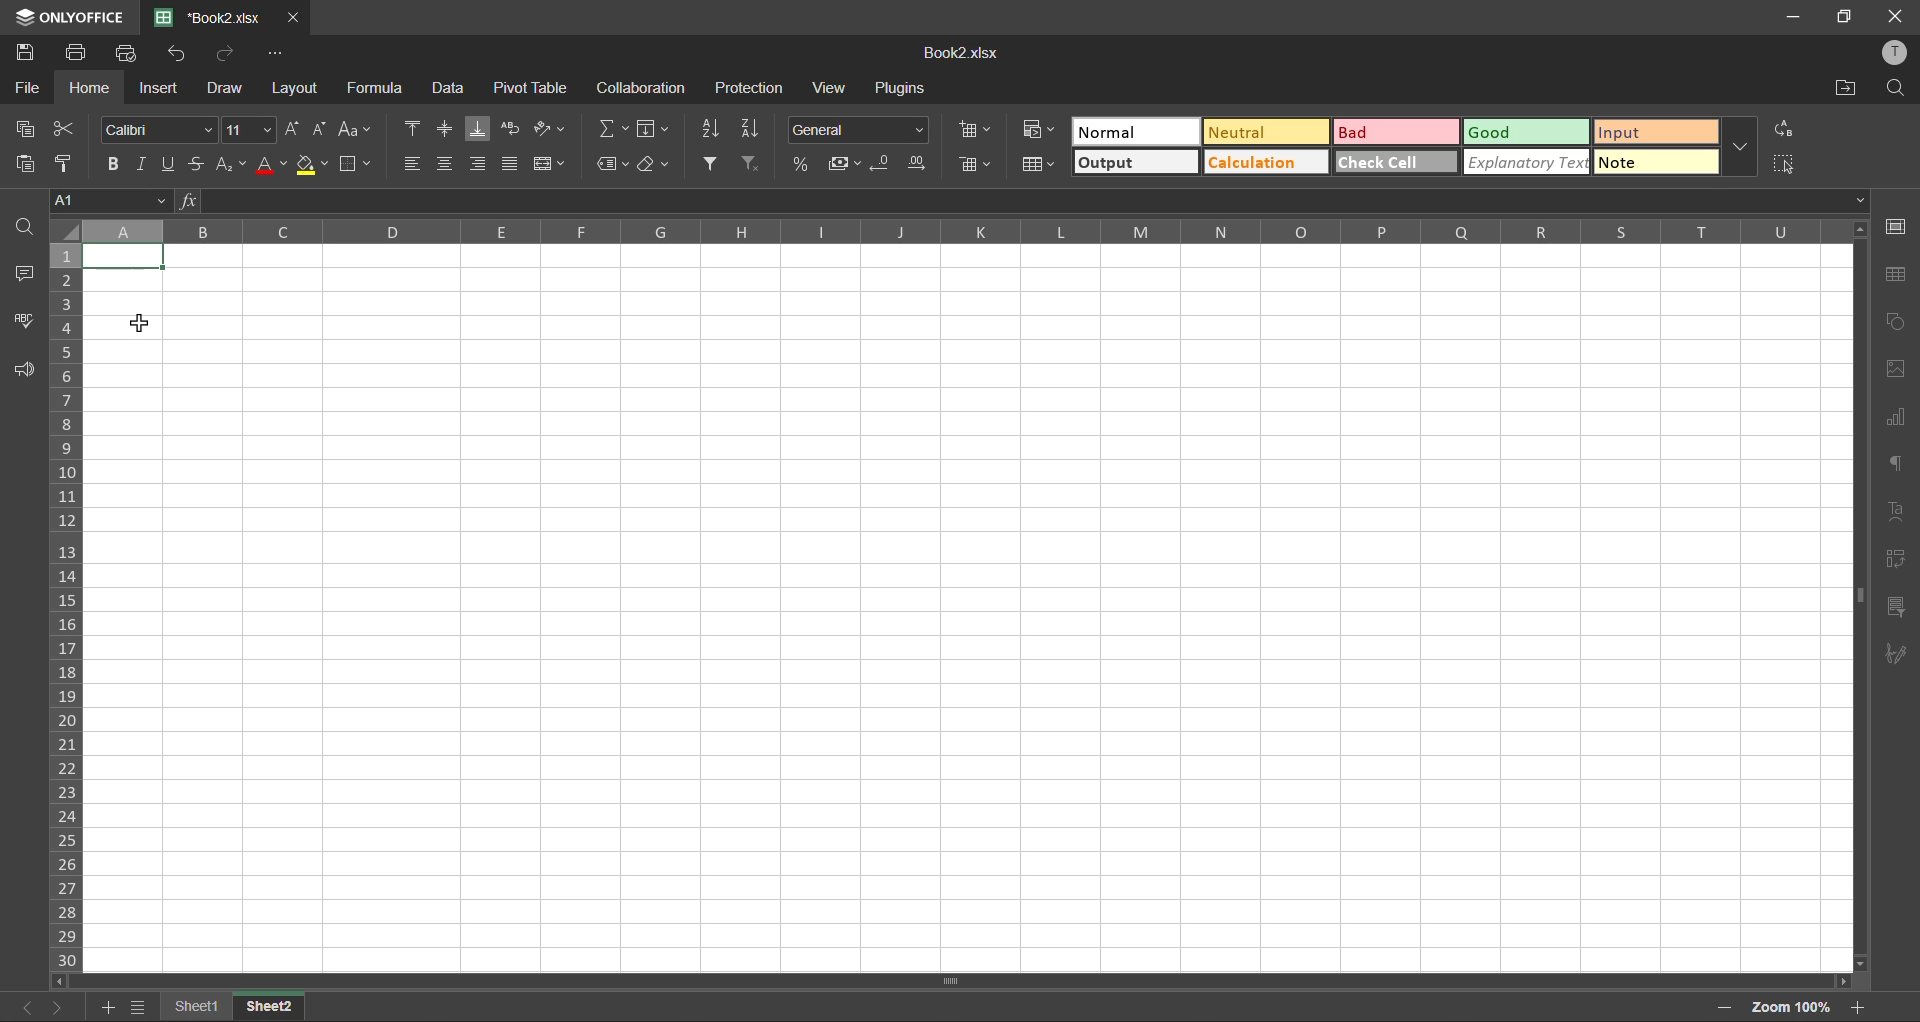  Describe the element at coordinates (138, 1008) in the screenshot. I see `sheet list` at that location.